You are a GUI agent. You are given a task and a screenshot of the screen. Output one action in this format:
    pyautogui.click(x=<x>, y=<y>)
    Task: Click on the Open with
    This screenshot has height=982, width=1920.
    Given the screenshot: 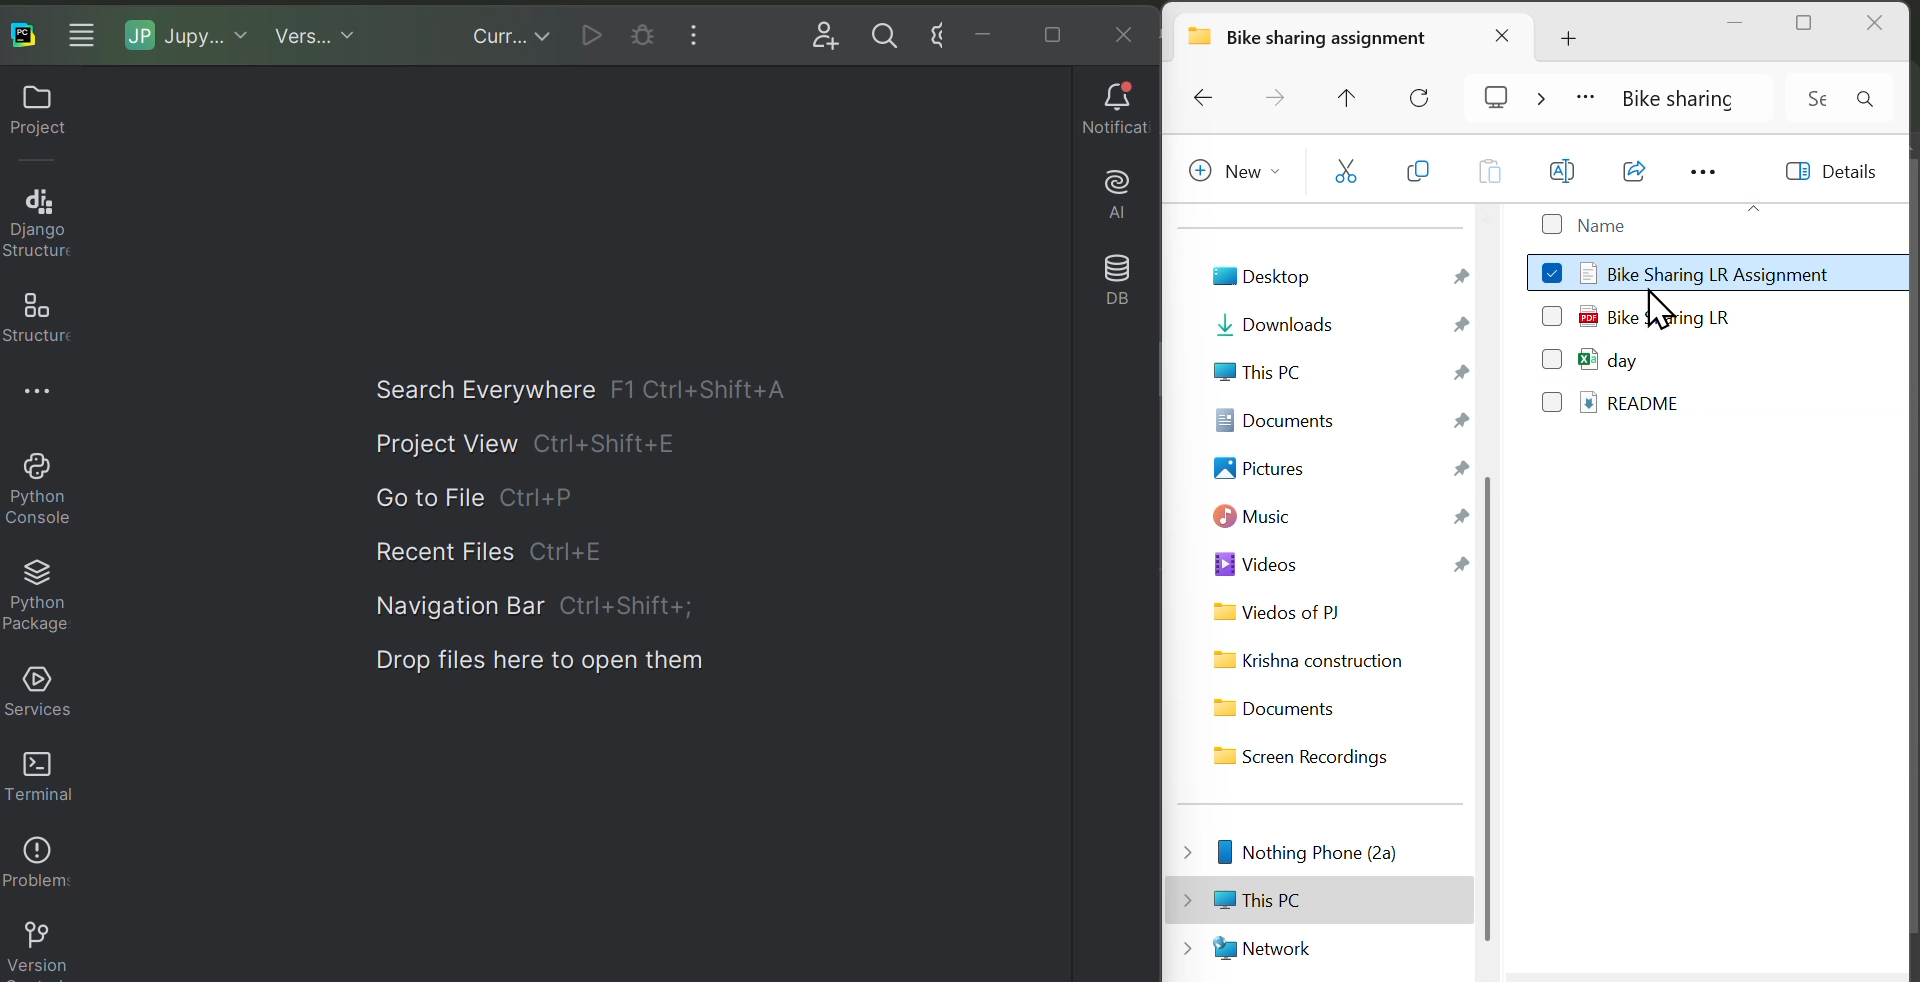 What is the action you would take?
    pyautogui.click(x=1642, y=172)
    